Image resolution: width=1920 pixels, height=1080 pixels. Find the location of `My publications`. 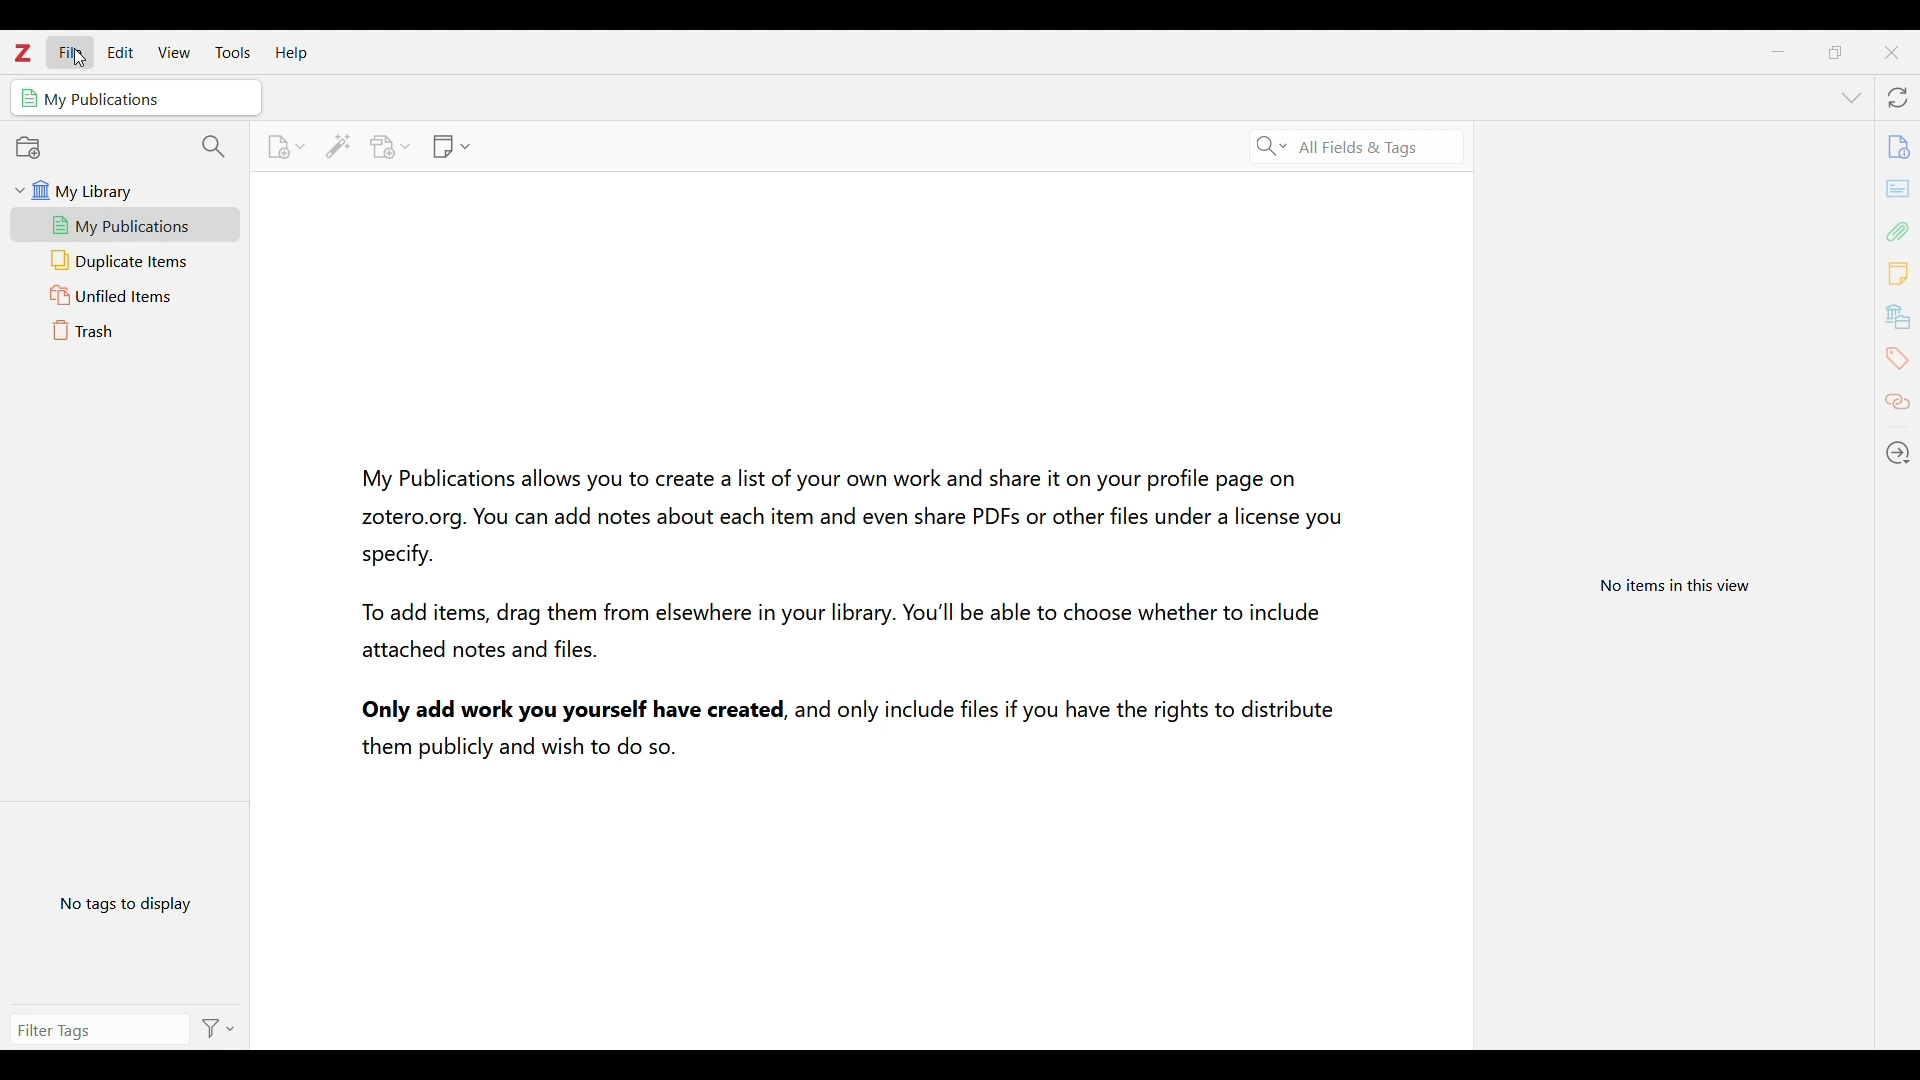

My publications is located at coordinates (125, 225).